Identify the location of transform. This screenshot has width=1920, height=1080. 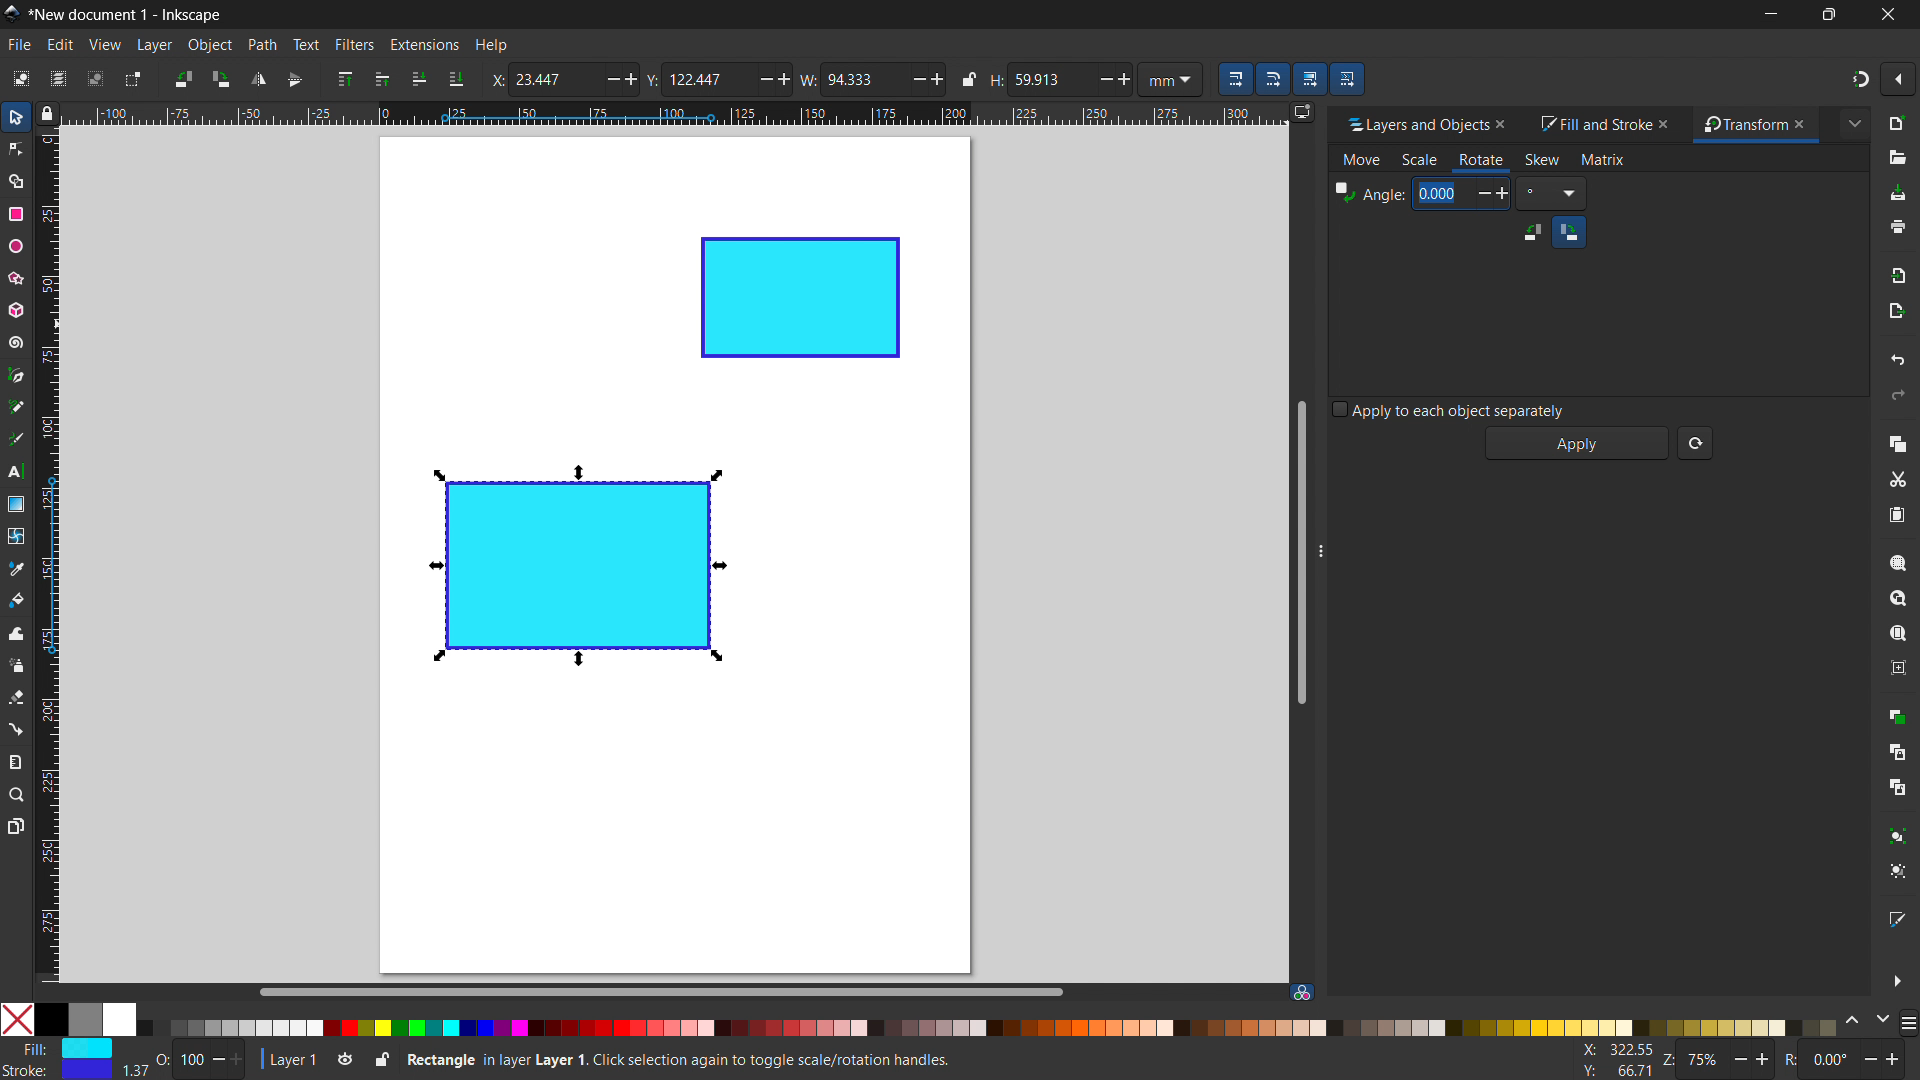
(1740, 125).